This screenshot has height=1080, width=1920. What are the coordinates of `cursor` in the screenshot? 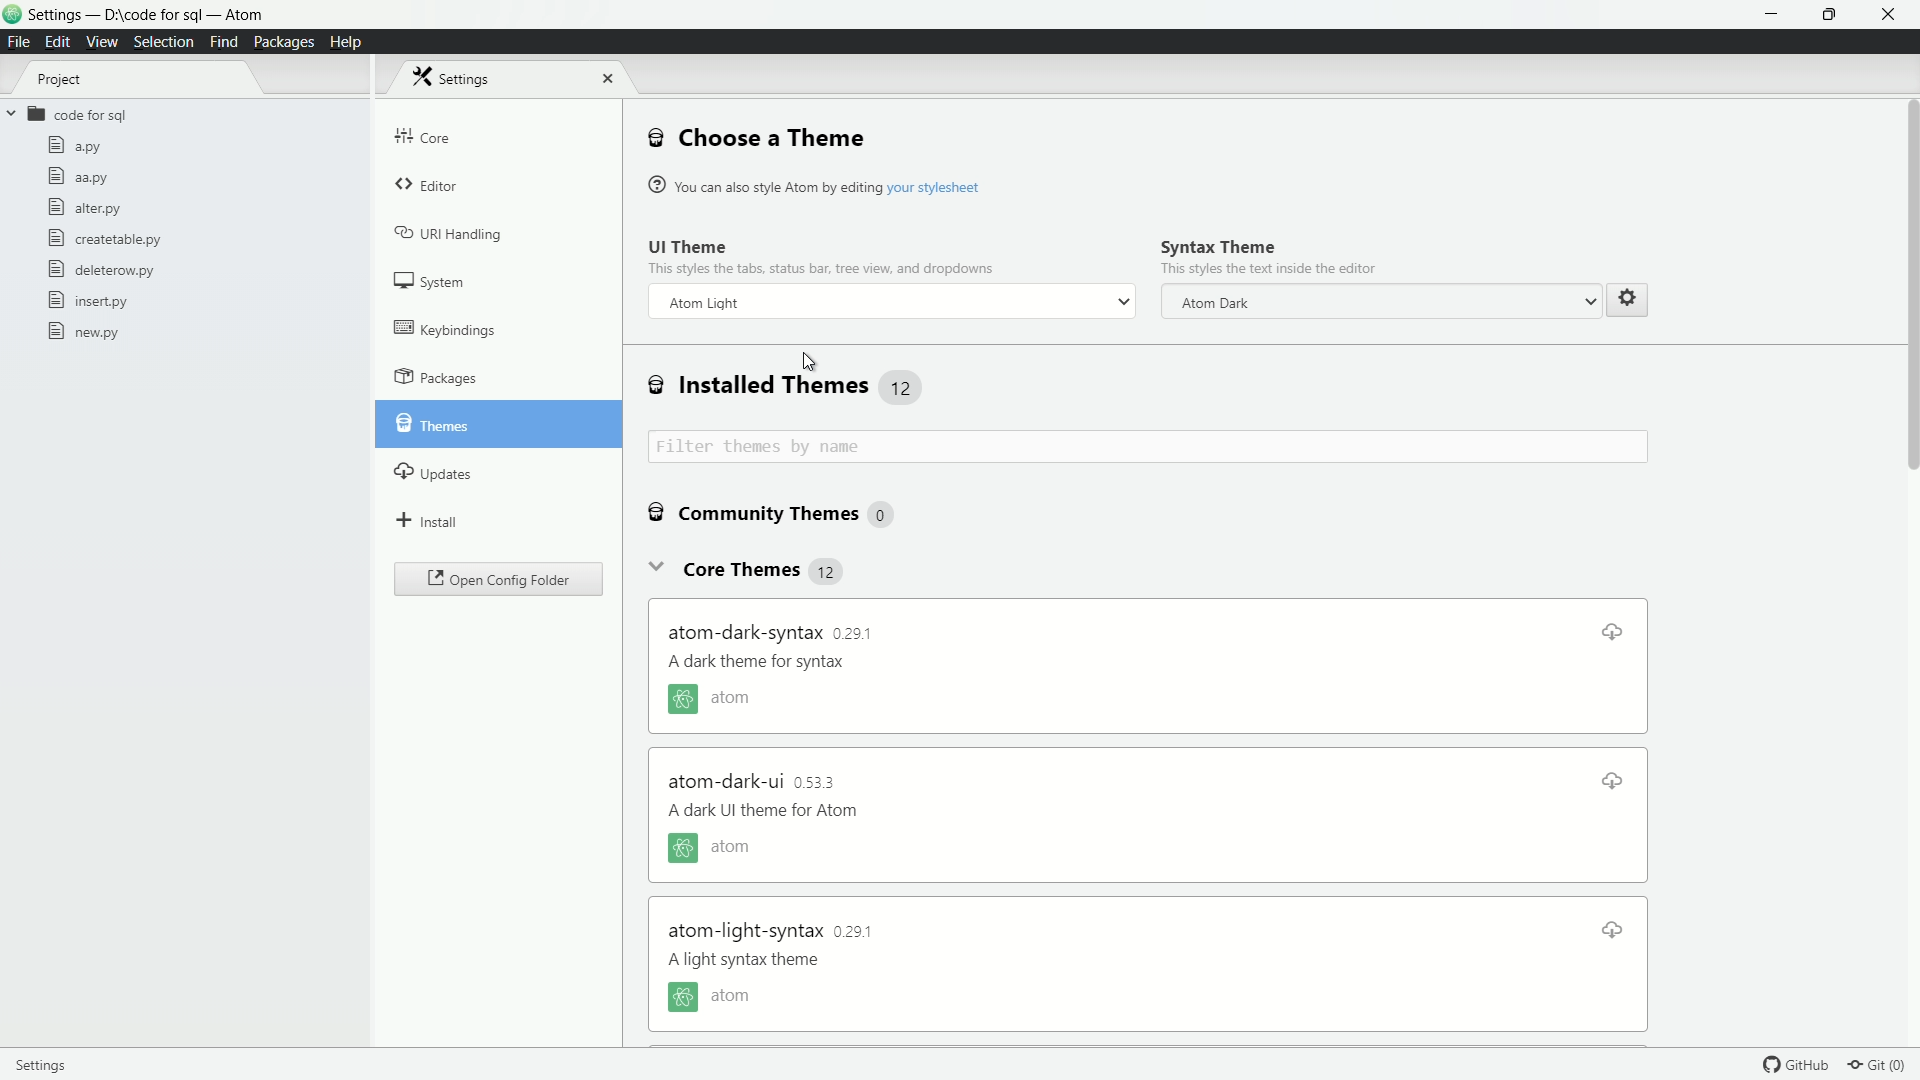 It's located at (809, 366).